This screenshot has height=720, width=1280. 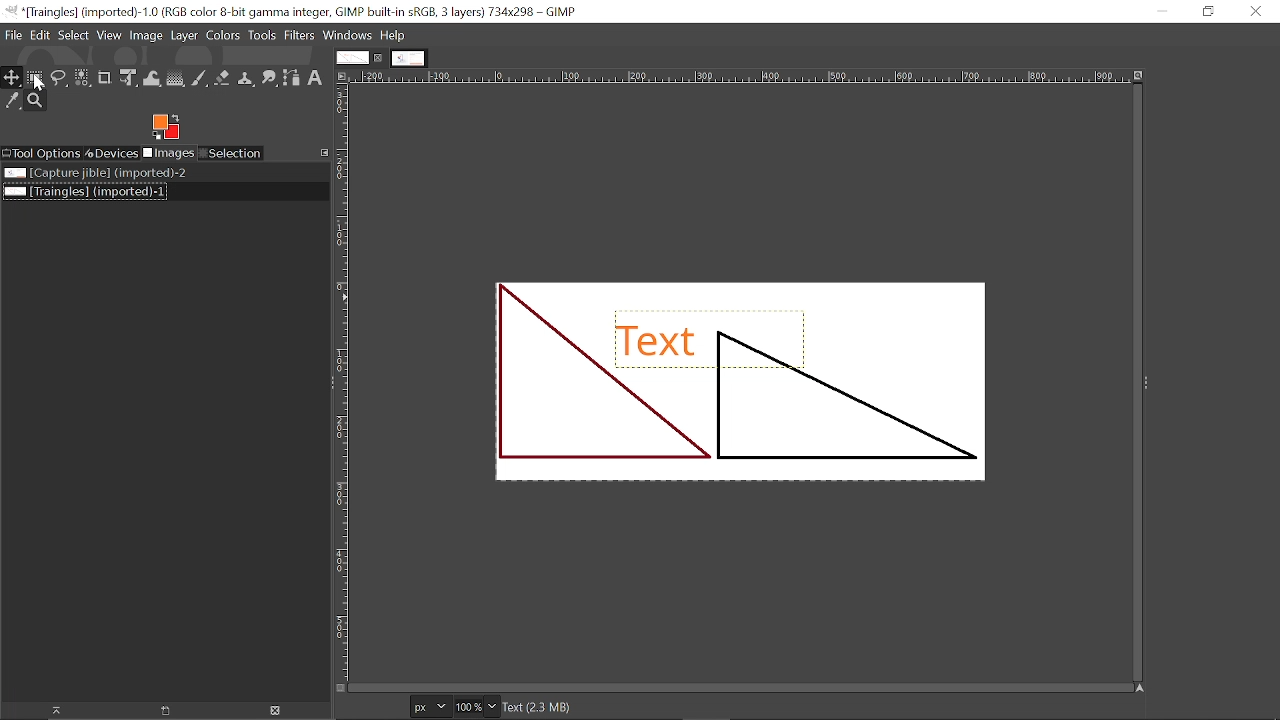 I want to click on Gradient tool, so click(x=176, y=79).